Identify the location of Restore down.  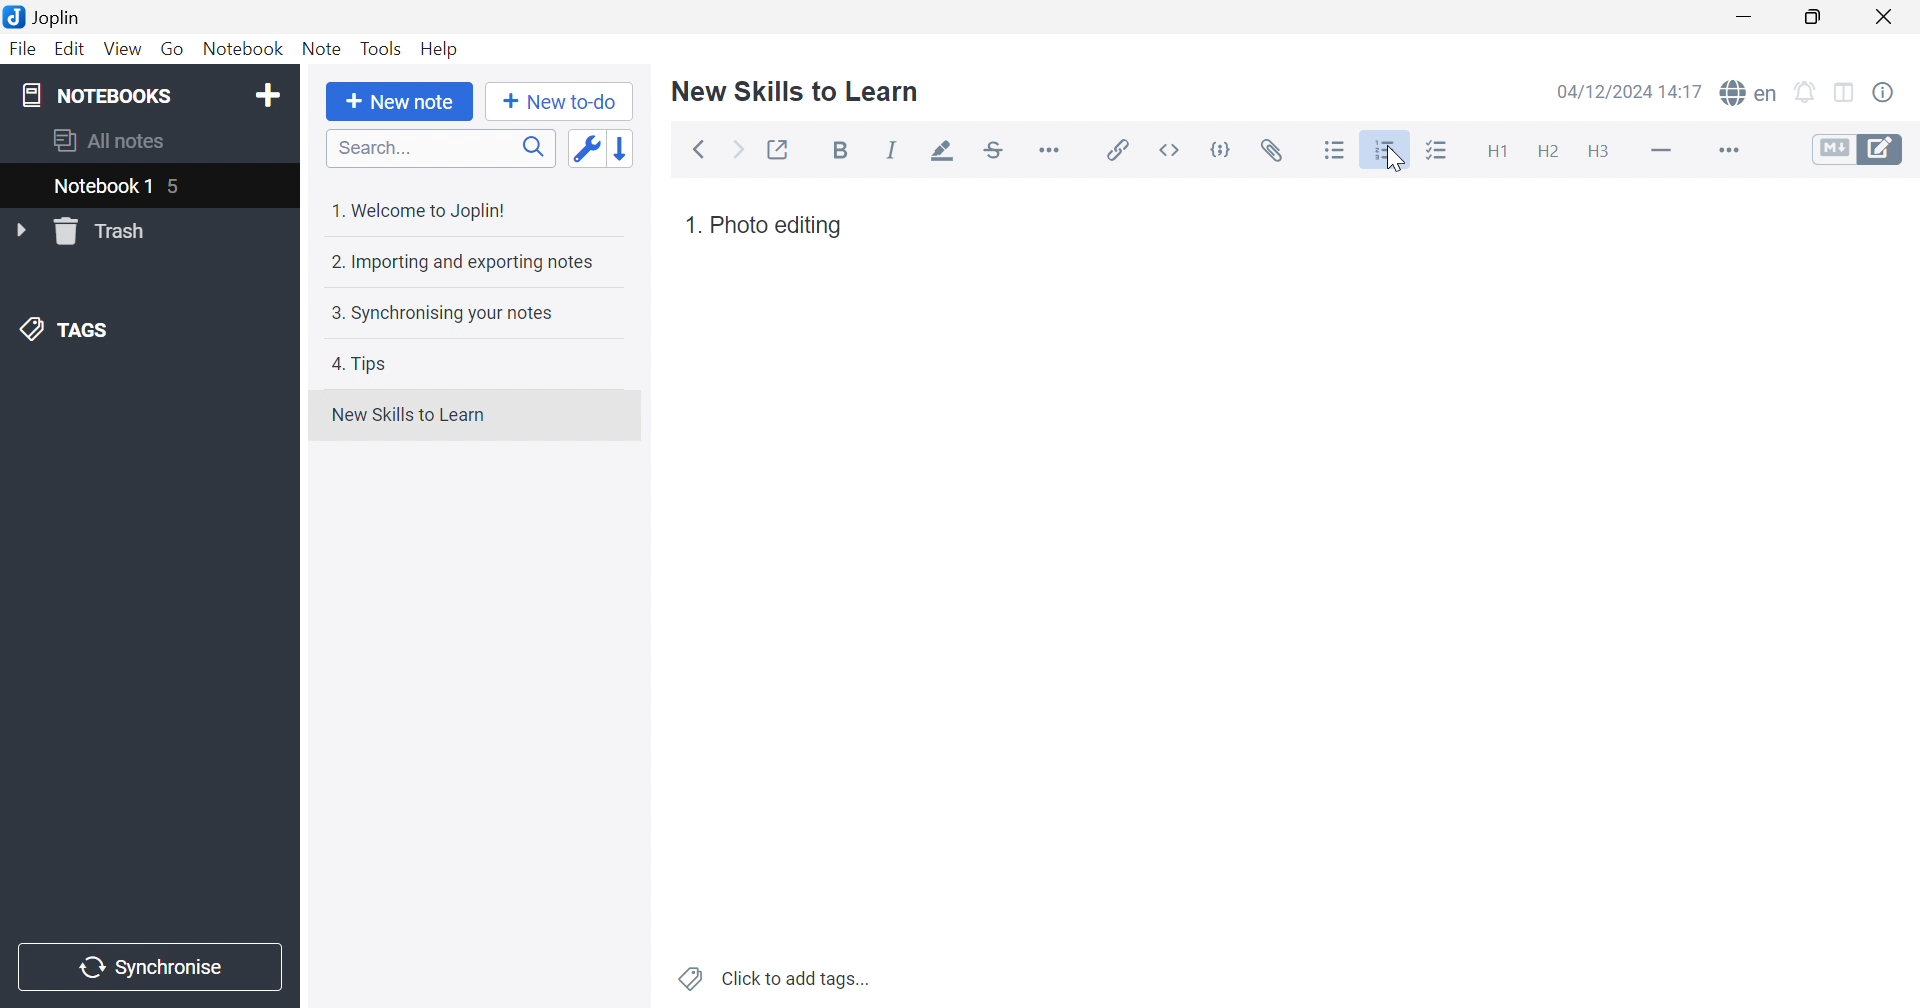
(1812, 17).